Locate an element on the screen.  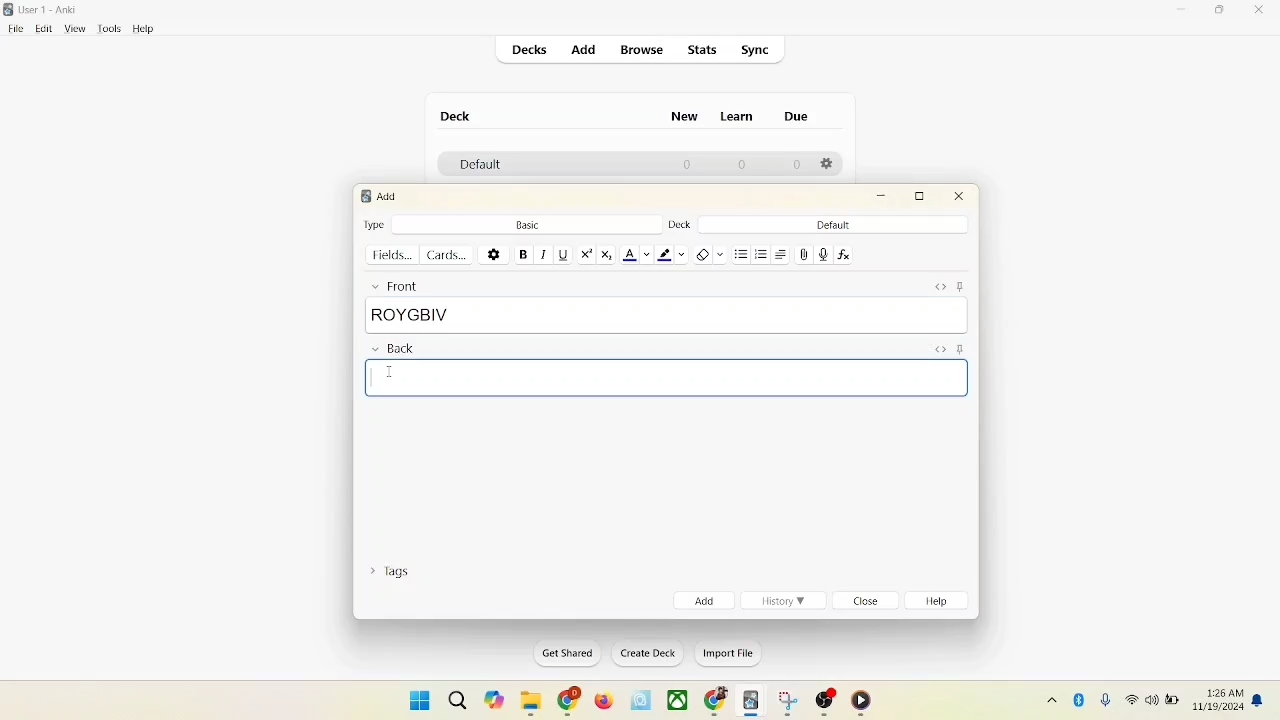
logo is located at coordinates (10, 9).